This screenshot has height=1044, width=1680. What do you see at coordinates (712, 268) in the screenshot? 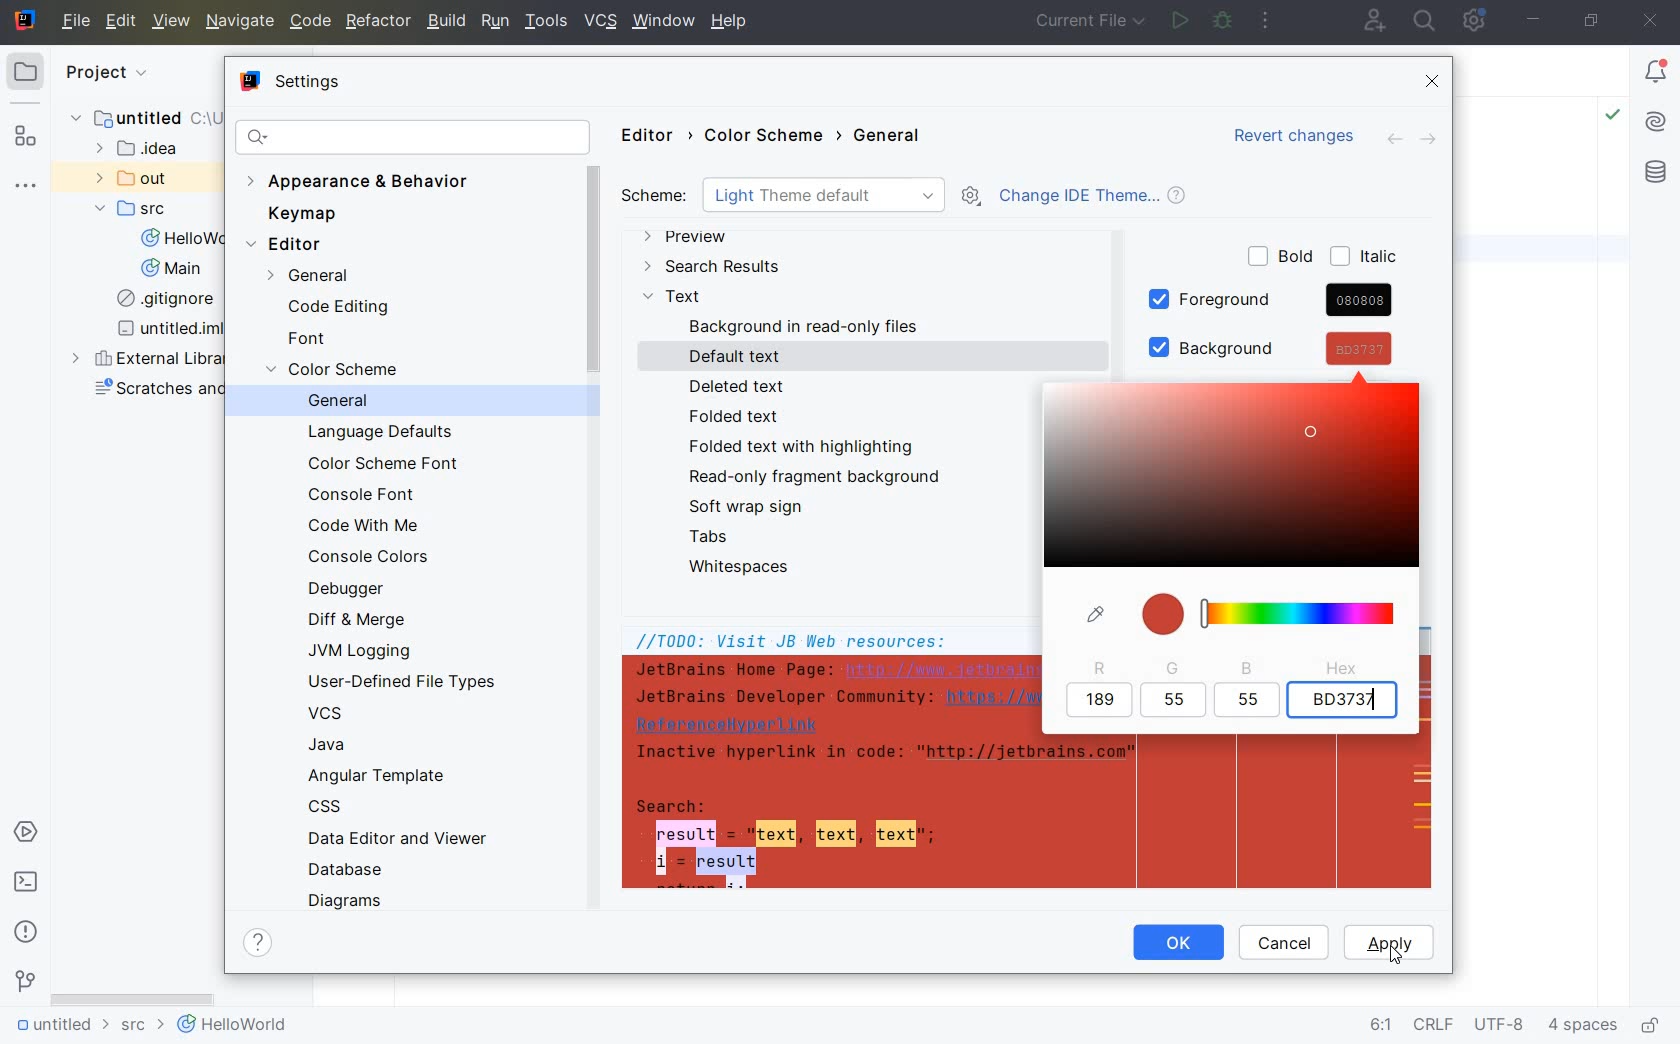
I see `SEARCH RESULTS` at bounding box center [712, 268].